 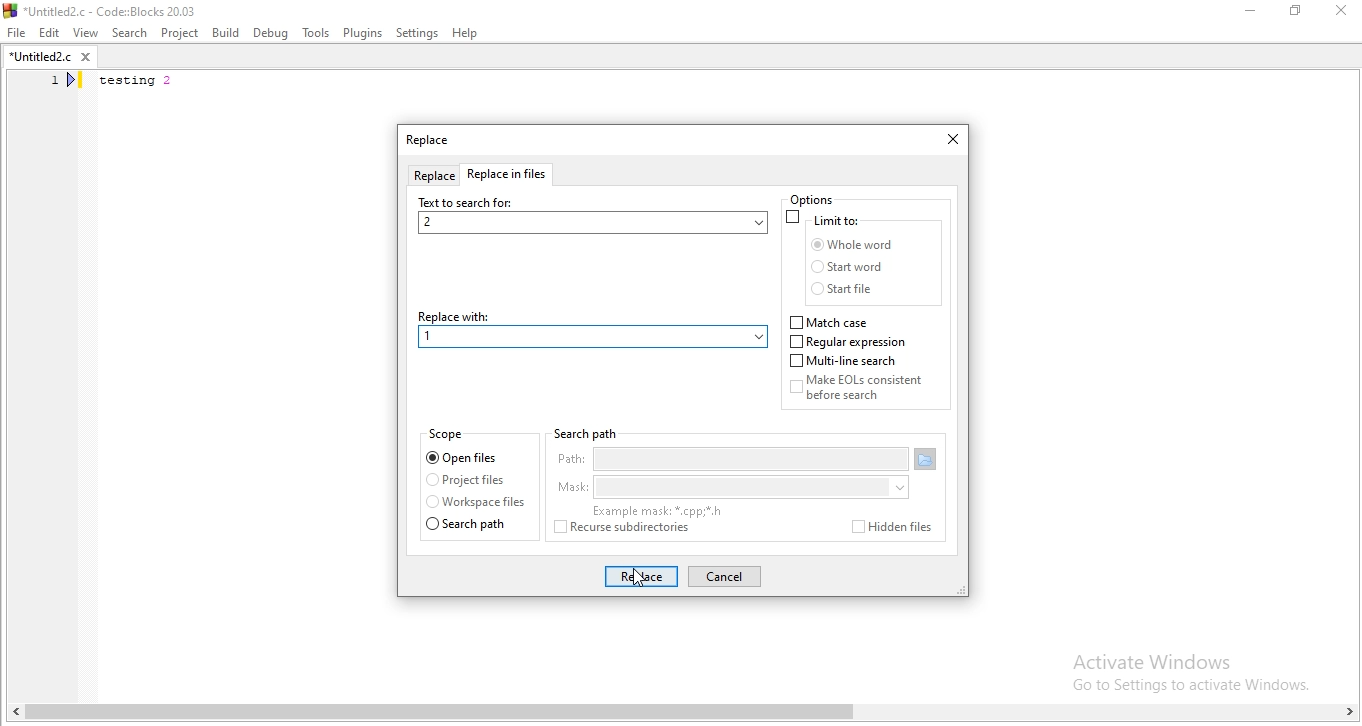 I want to click on mask, so click(x=729, y=488).